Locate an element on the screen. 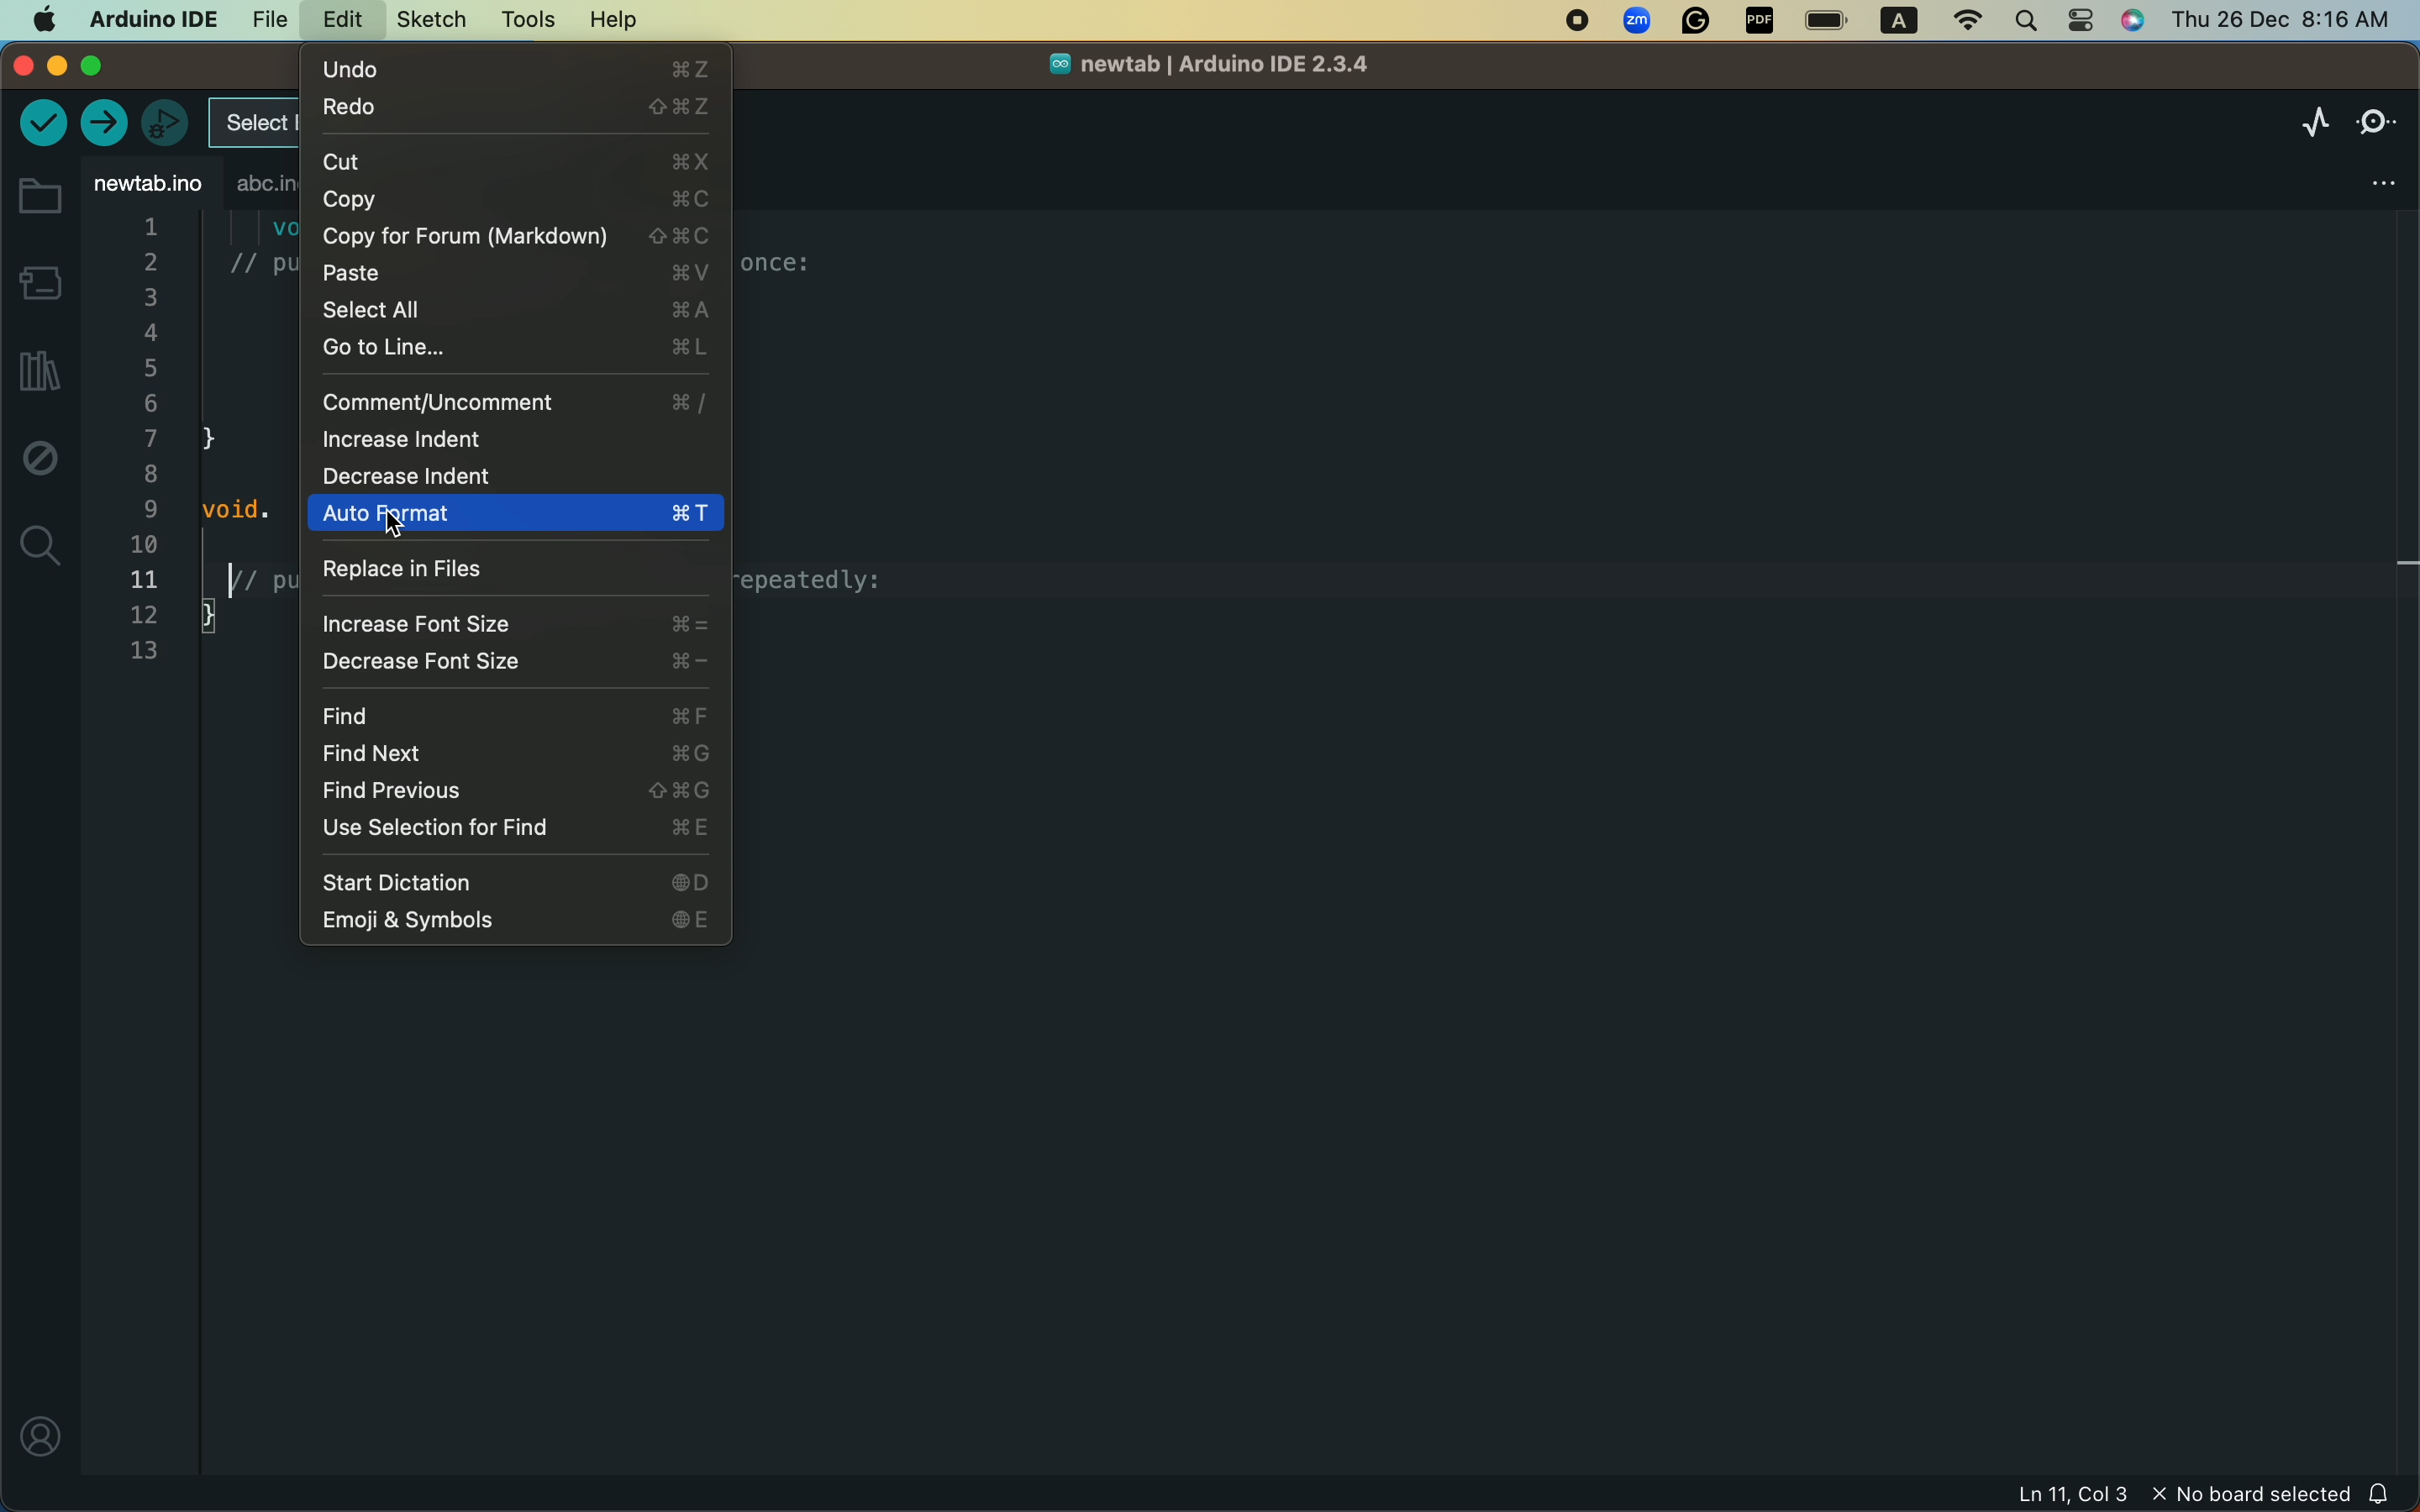  debug is located at coordinates (40, 463).